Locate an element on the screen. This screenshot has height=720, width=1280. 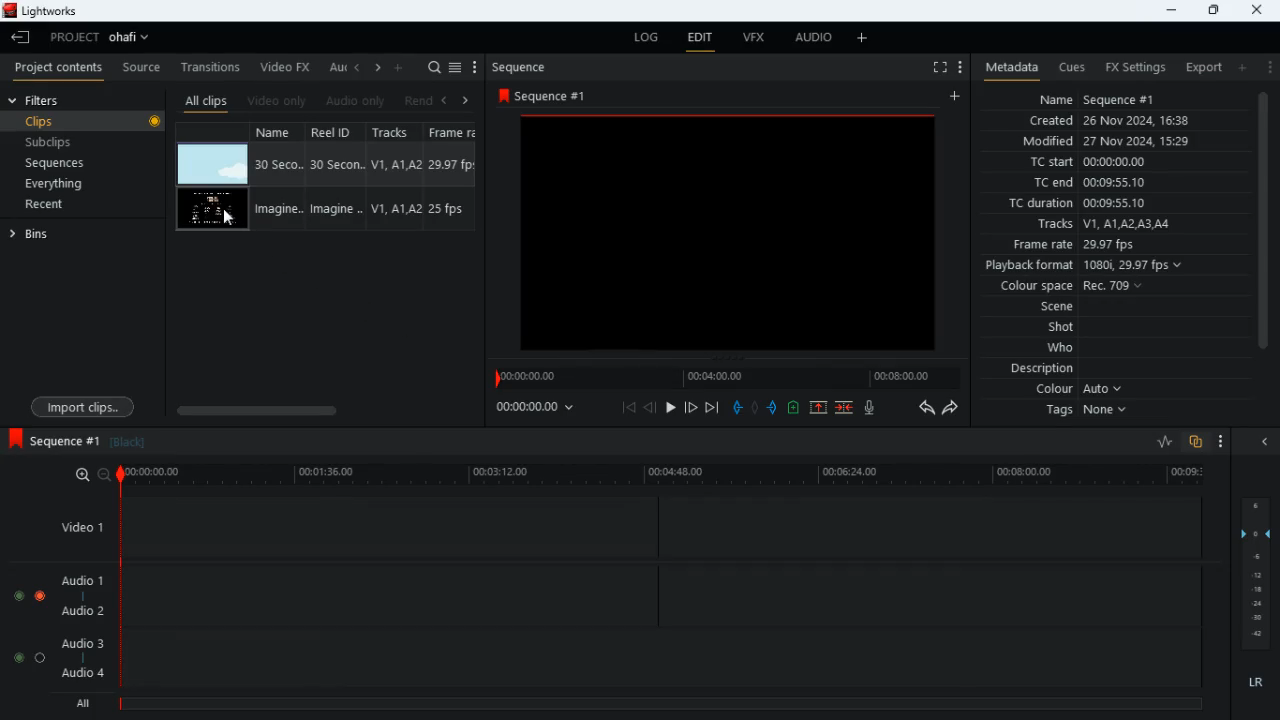
rate is located at coordinates (1158, 442).